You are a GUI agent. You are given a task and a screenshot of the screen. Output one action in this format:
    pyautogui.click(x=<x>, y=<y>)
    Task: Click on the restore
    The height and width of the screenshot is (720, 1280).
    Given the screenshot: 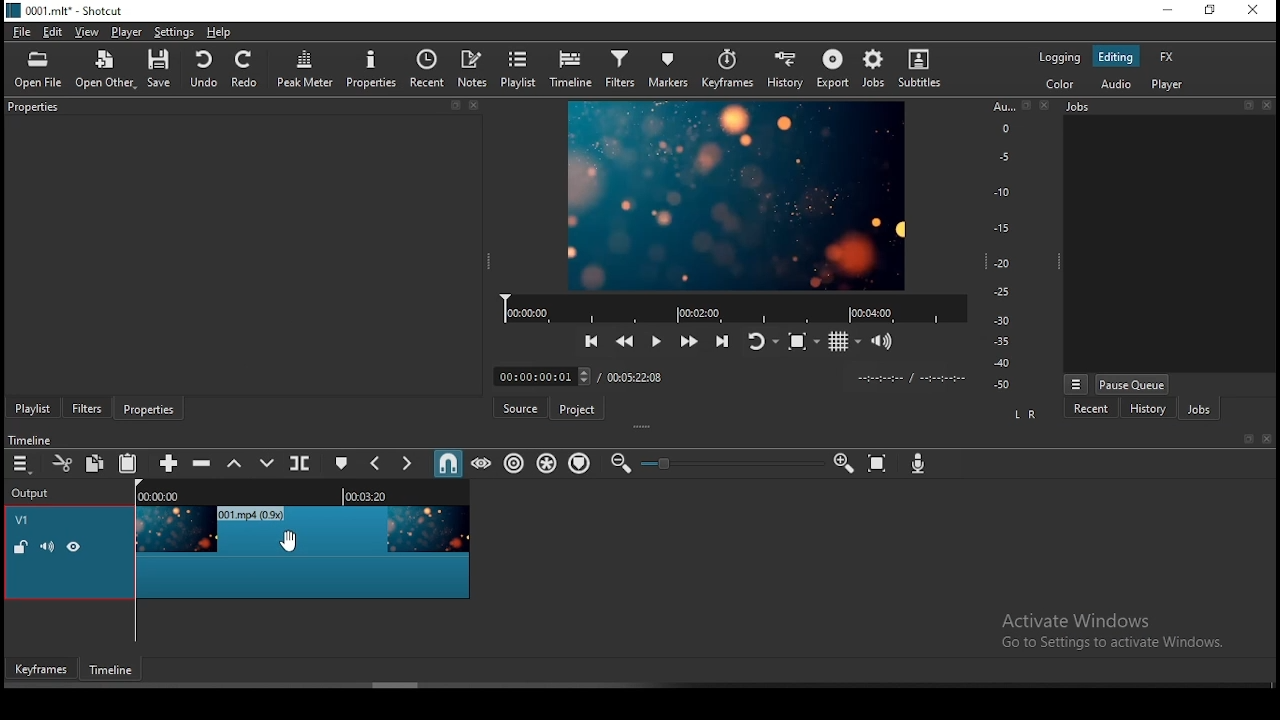 What is the action you would take?
    pyautogui.click(x=1213, y=10)
    